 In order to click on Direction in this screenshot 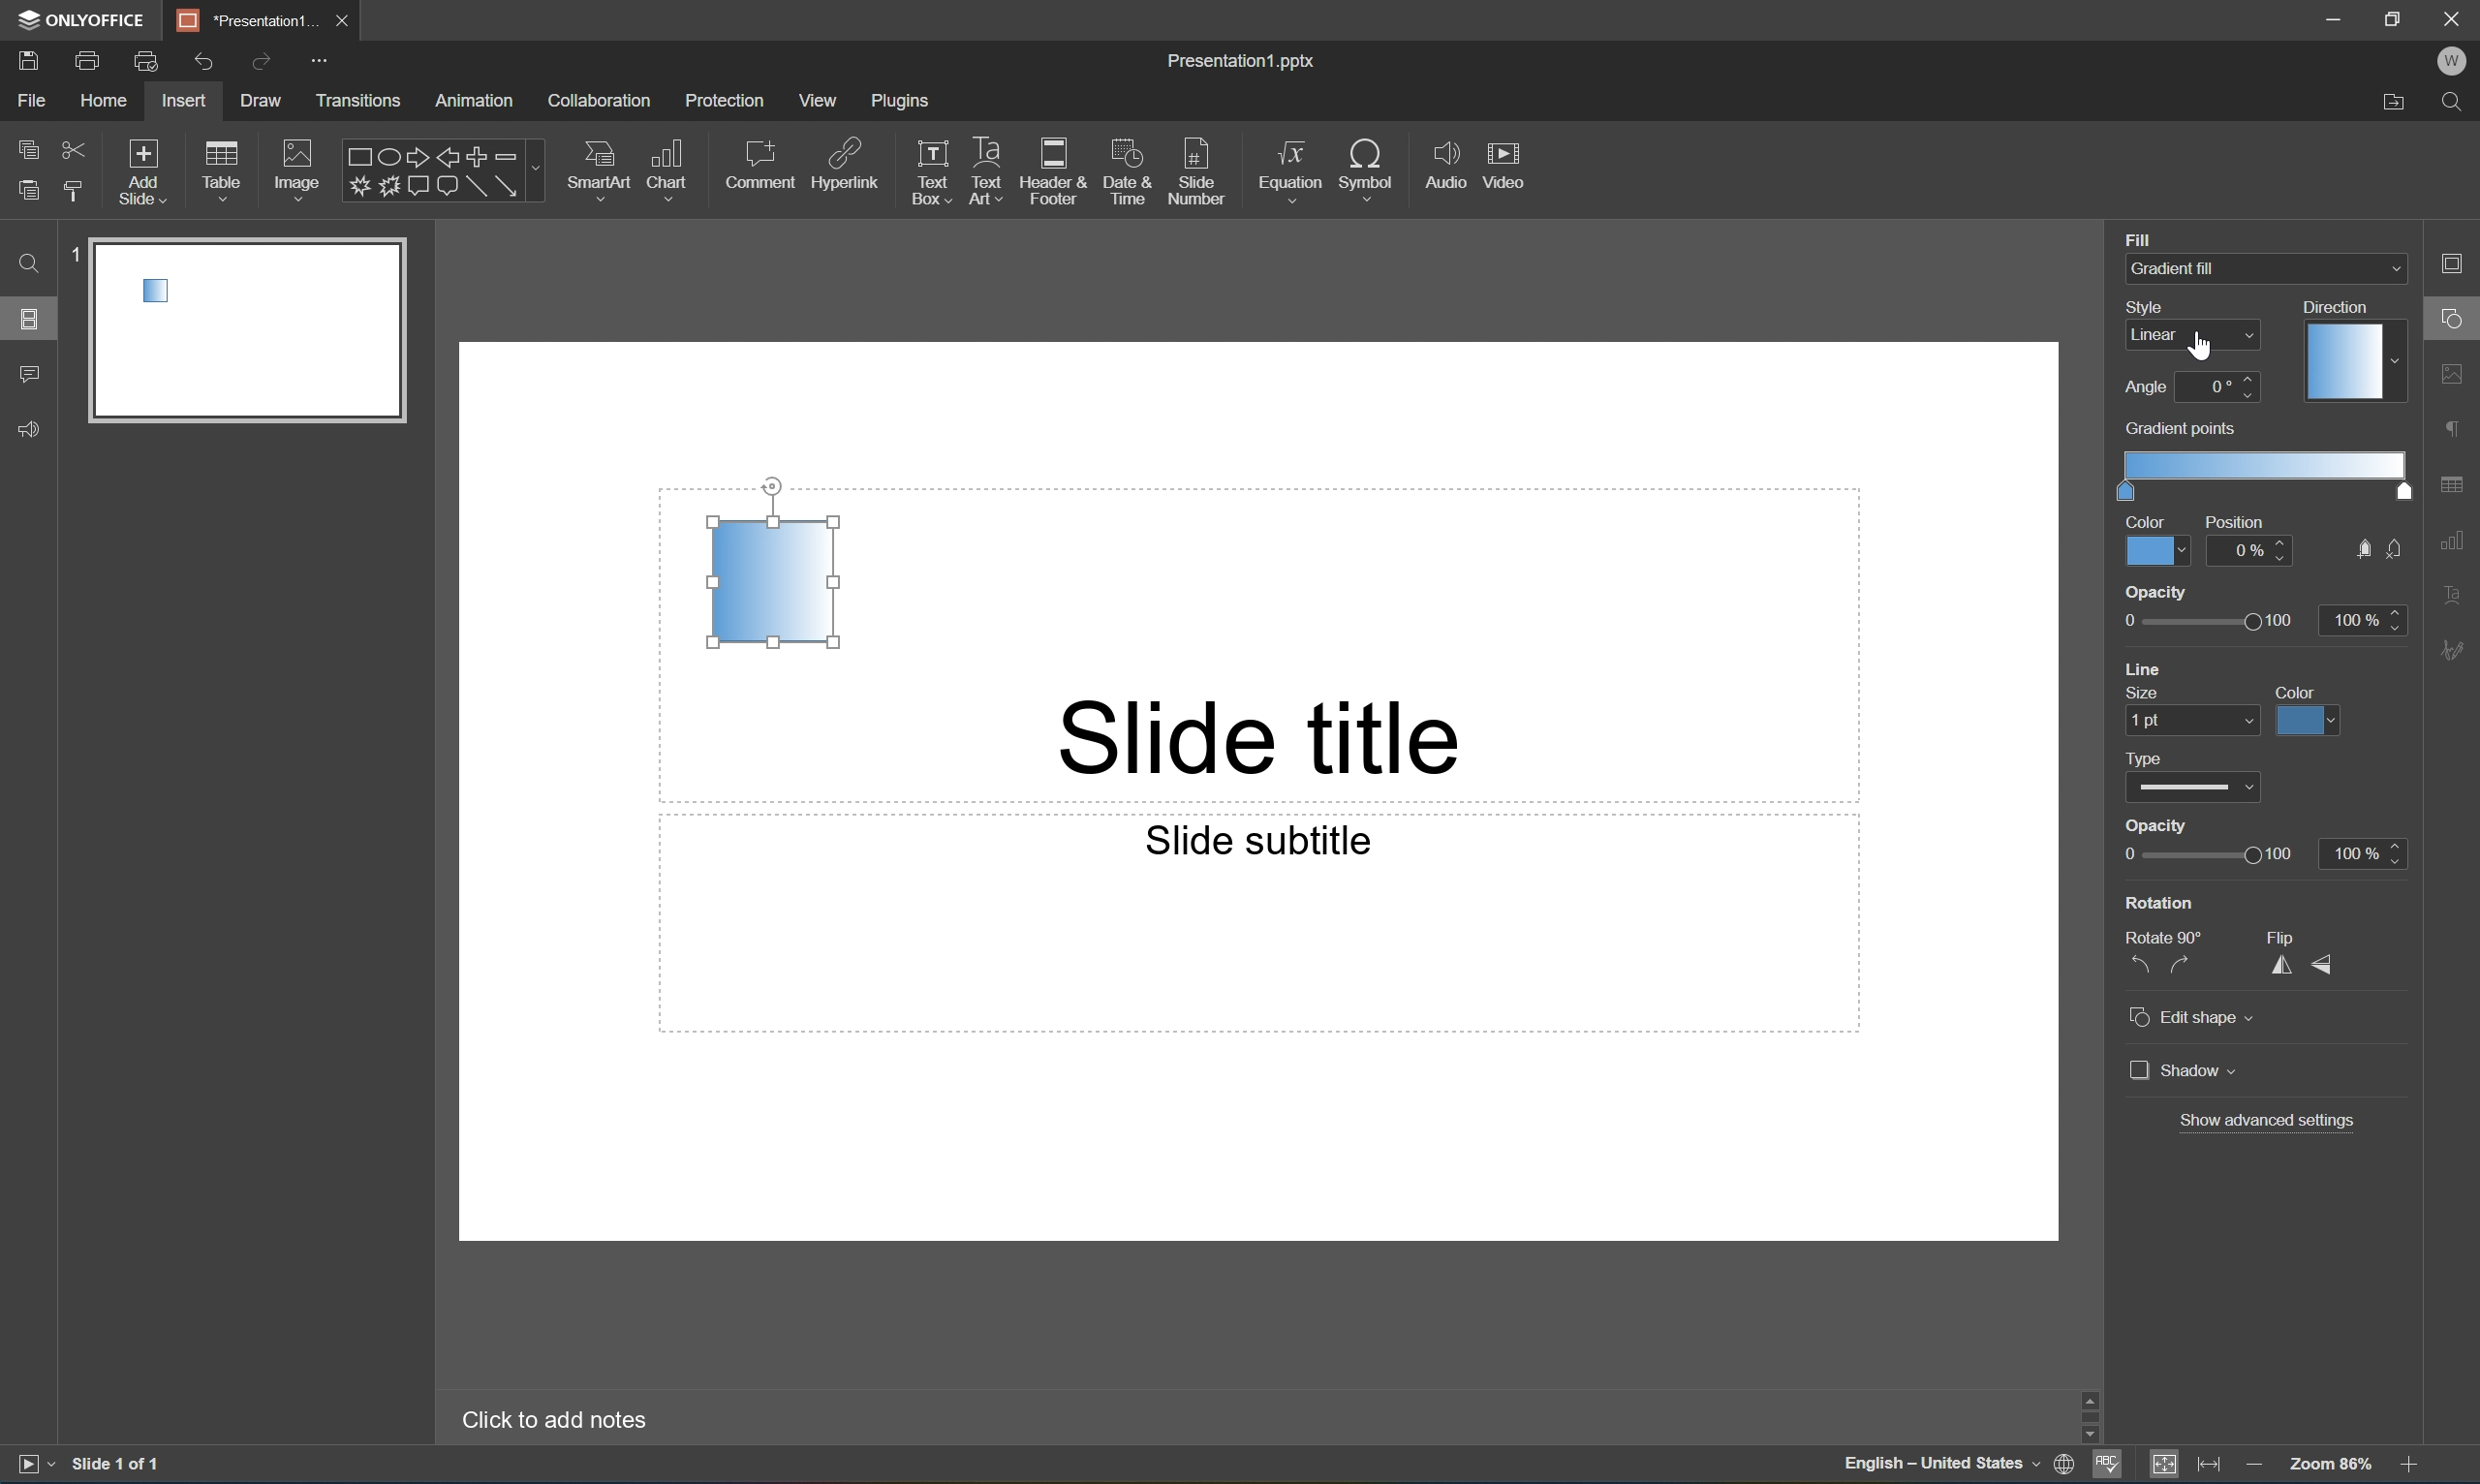, I will do `click(2352, 351)`.